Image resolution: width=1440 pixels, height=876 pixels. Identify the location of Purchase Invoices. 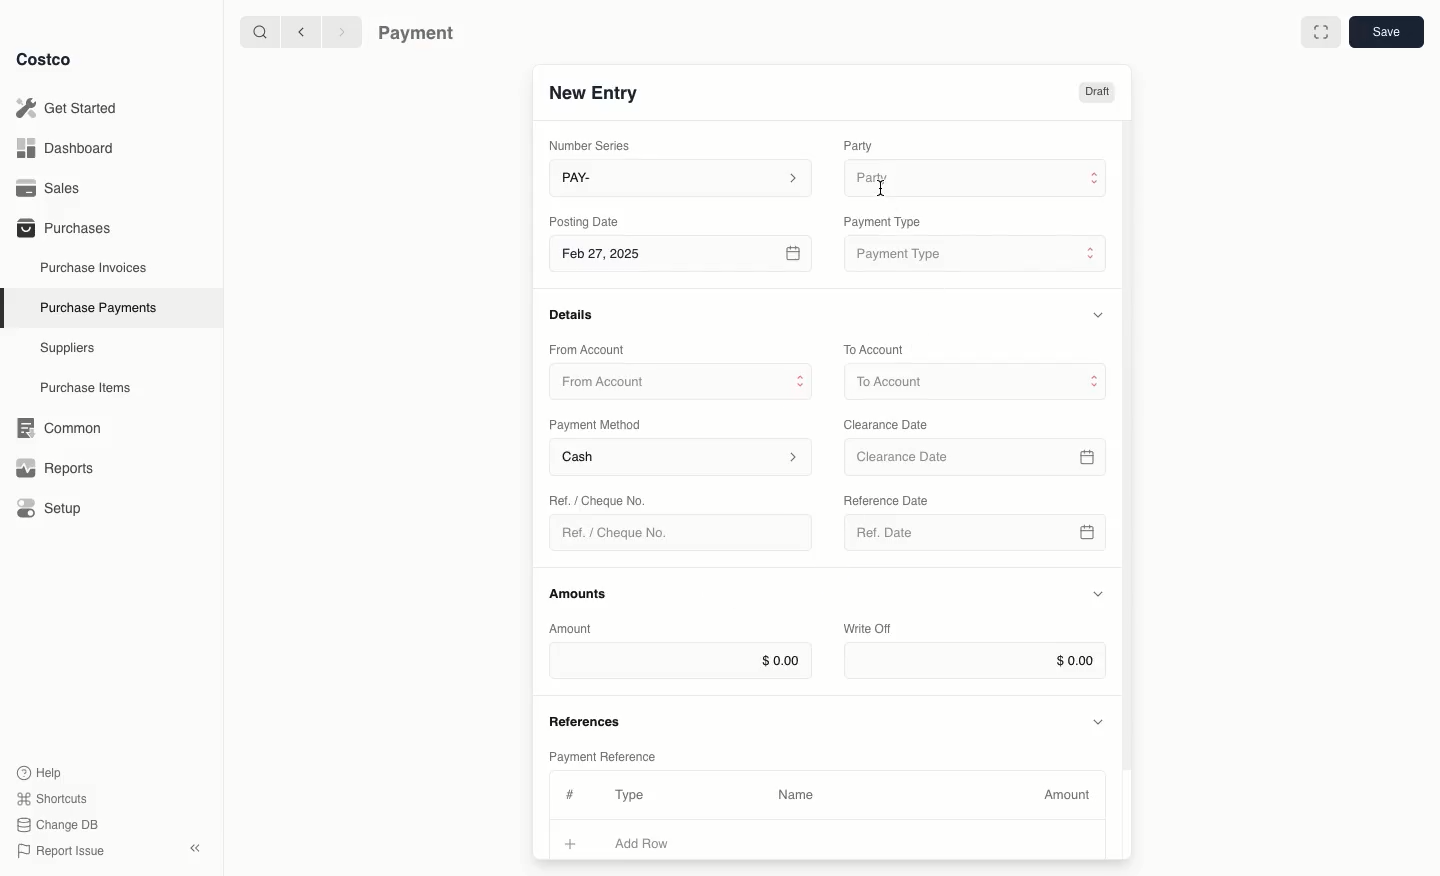
(95, 267).